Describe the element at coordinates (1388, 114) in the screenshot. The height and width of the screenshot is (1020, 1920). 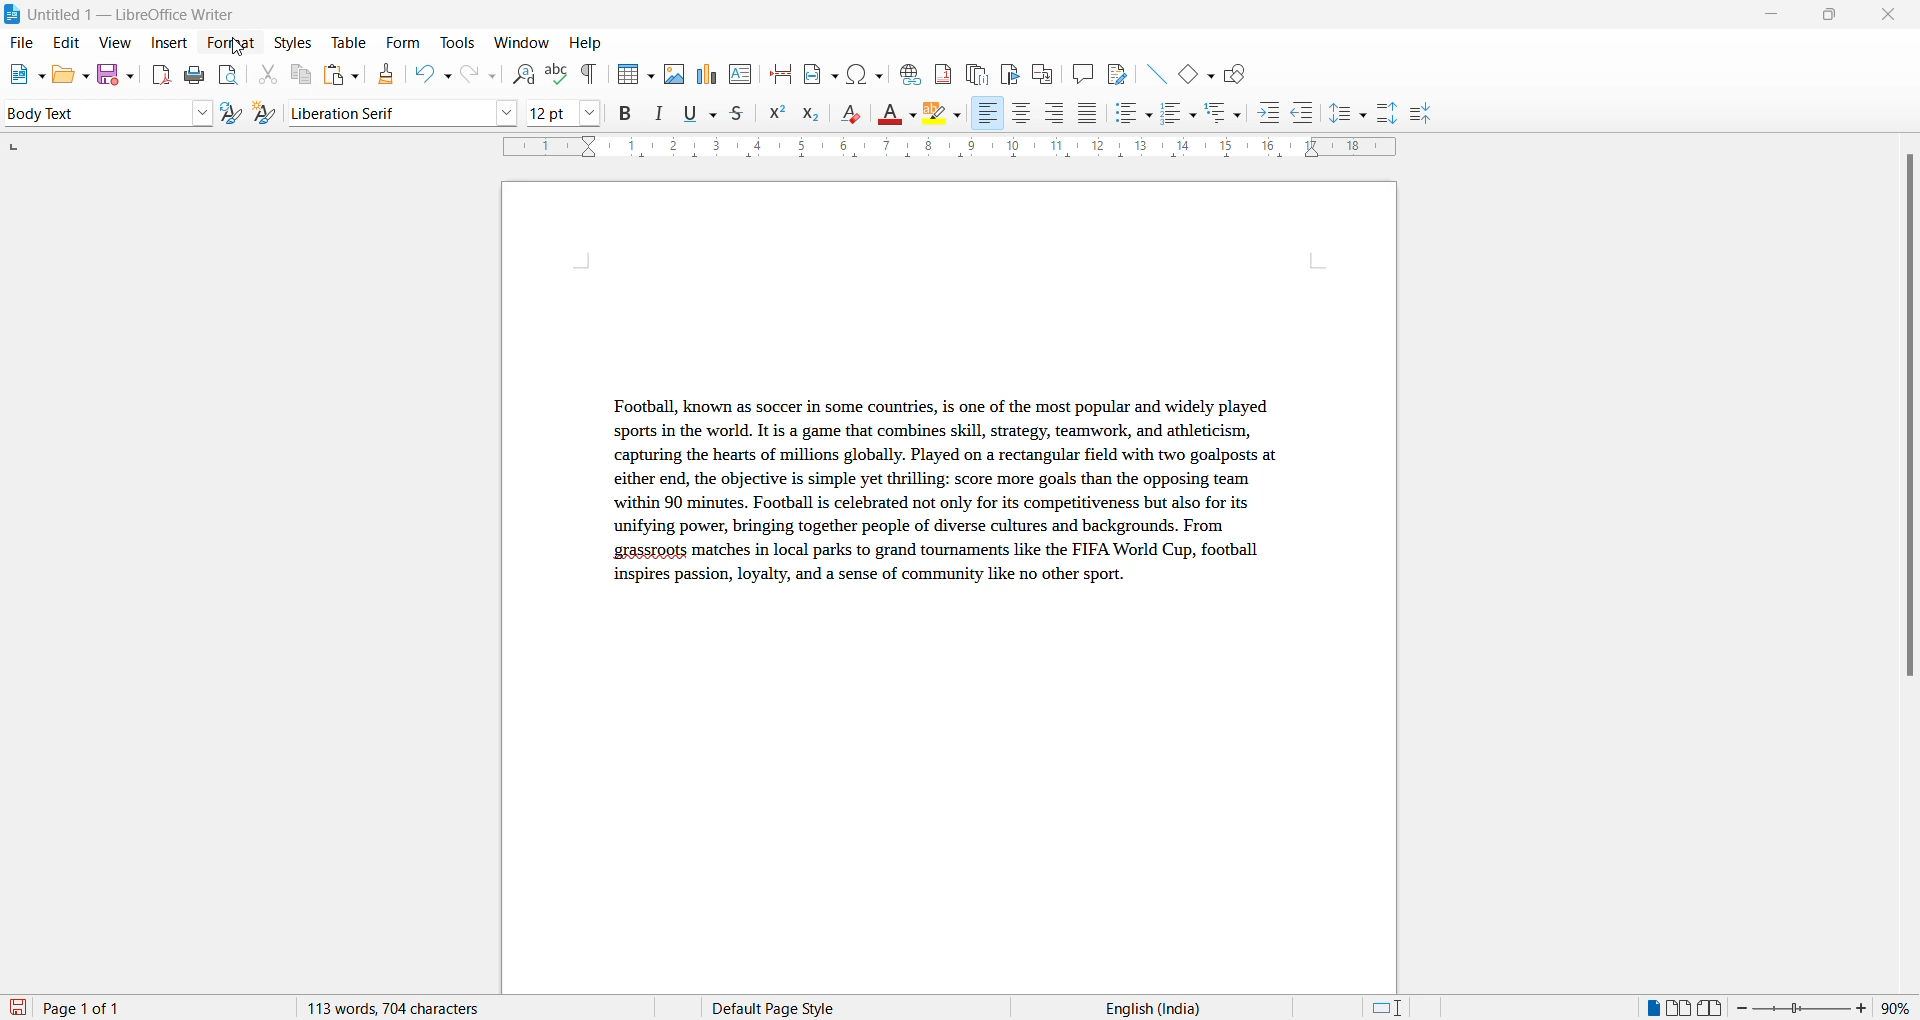
I see `increase paragraph` at that location.